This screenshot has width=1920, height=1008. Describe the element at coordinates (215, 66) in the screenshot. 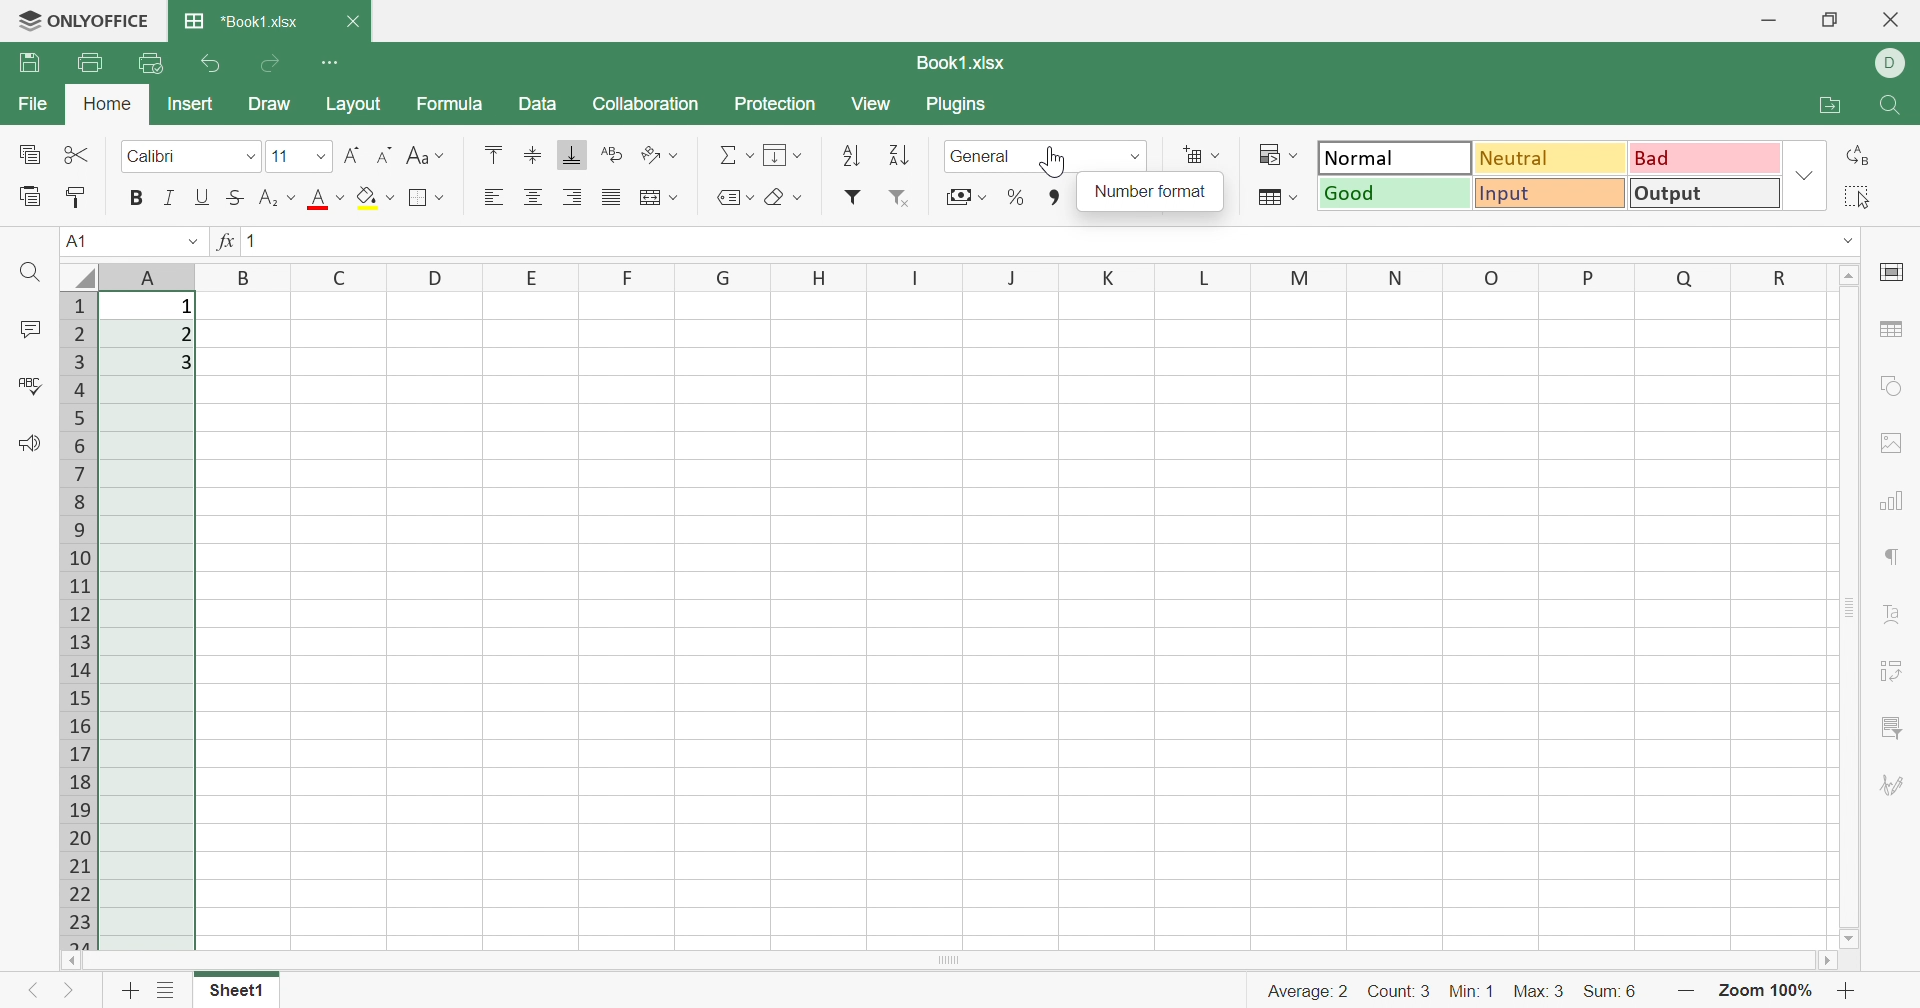

I see `Undo` at that location.